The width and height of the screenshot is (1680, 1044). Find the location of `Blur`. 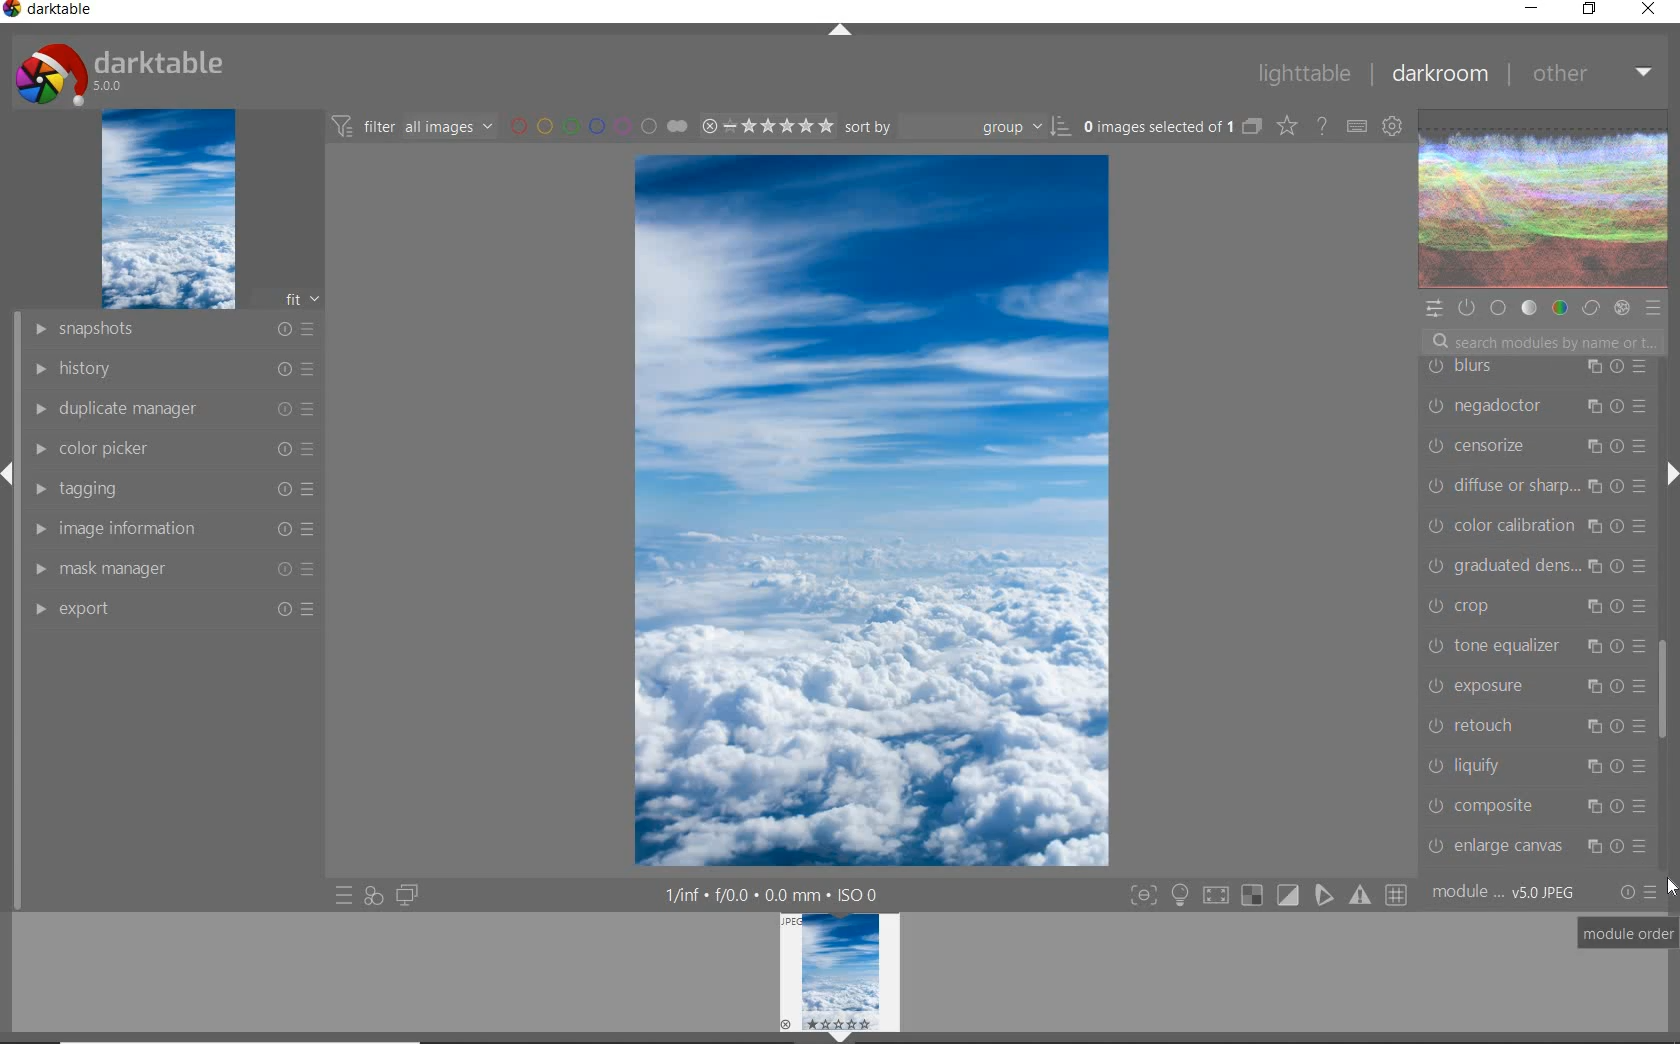

Blur is located at coordinates (1538, 368).